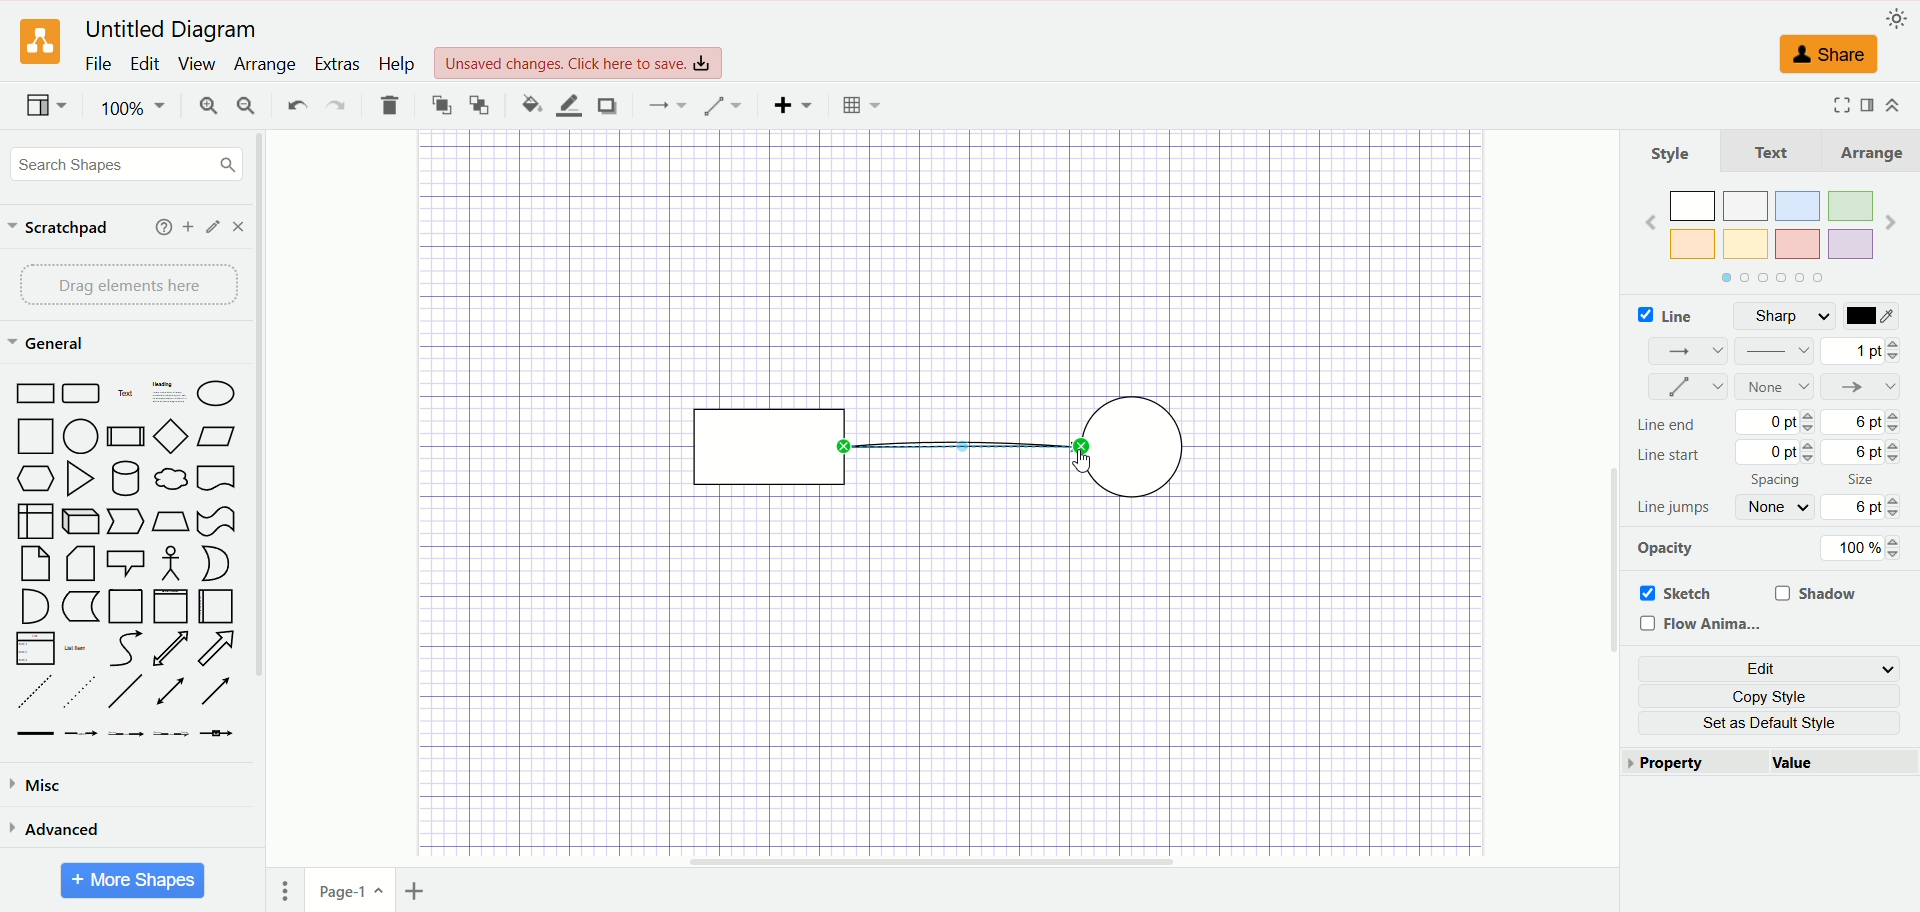  Describe the element at coordinates (1893, 105) in the screenshot. I see `expand/collapse` at that location.